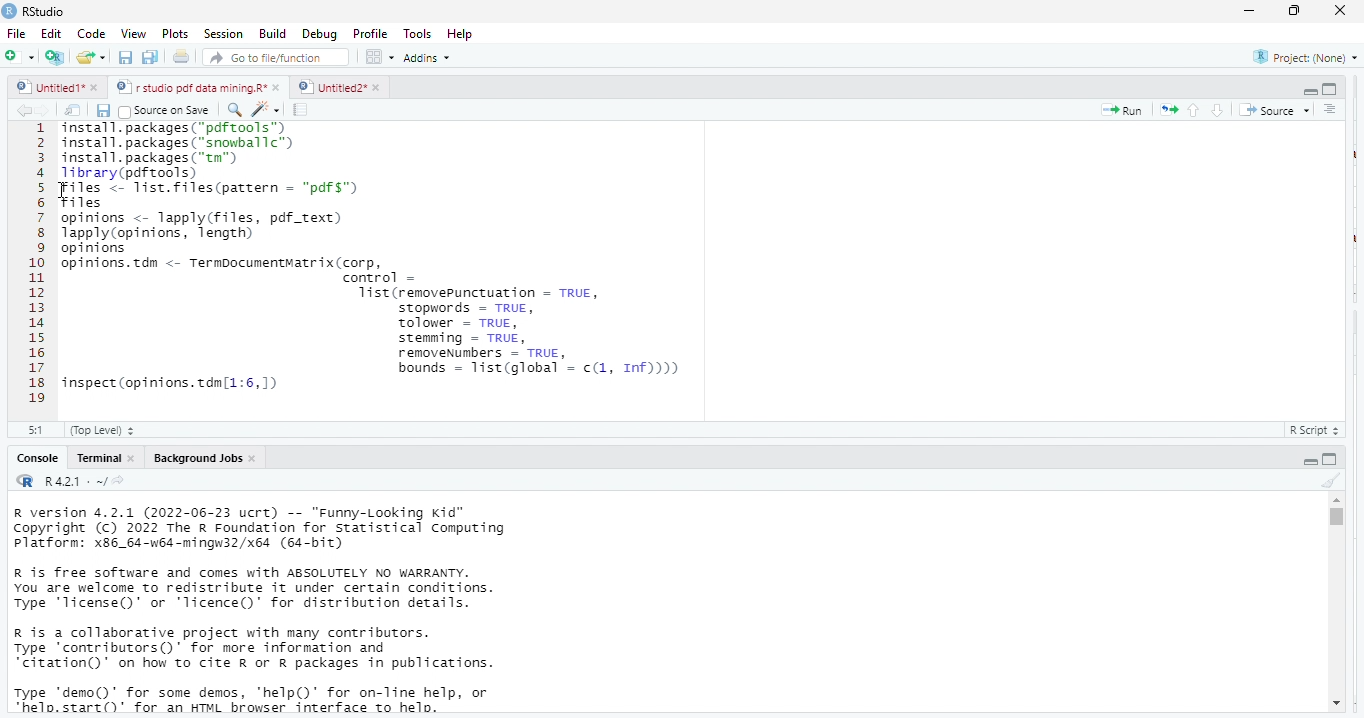  What do you see at coordinates (234, 109) in the screenshot?
I see `find /replace` at bounding box center [234, 109].